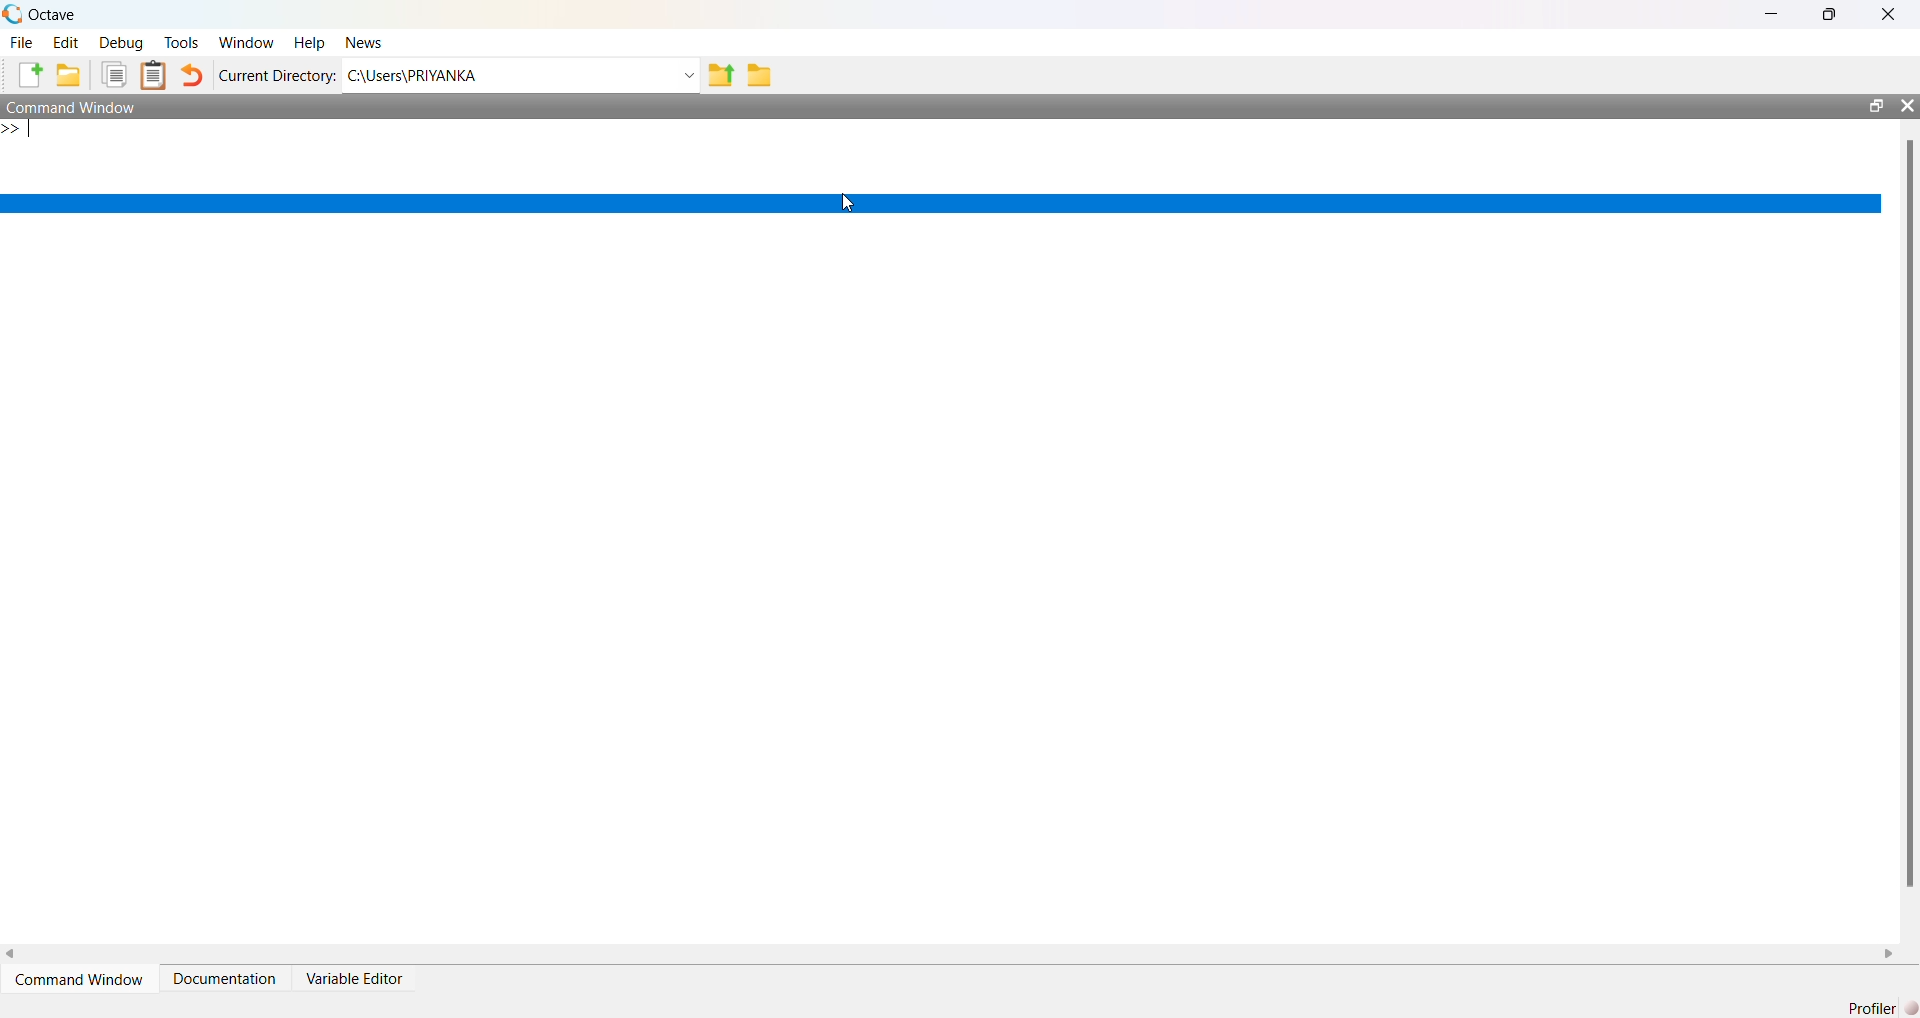 This screenshot has width=1920, height=1018. Describe the element at coordinates (1875, 105) in the screenshot. I see `maximize` at that location.